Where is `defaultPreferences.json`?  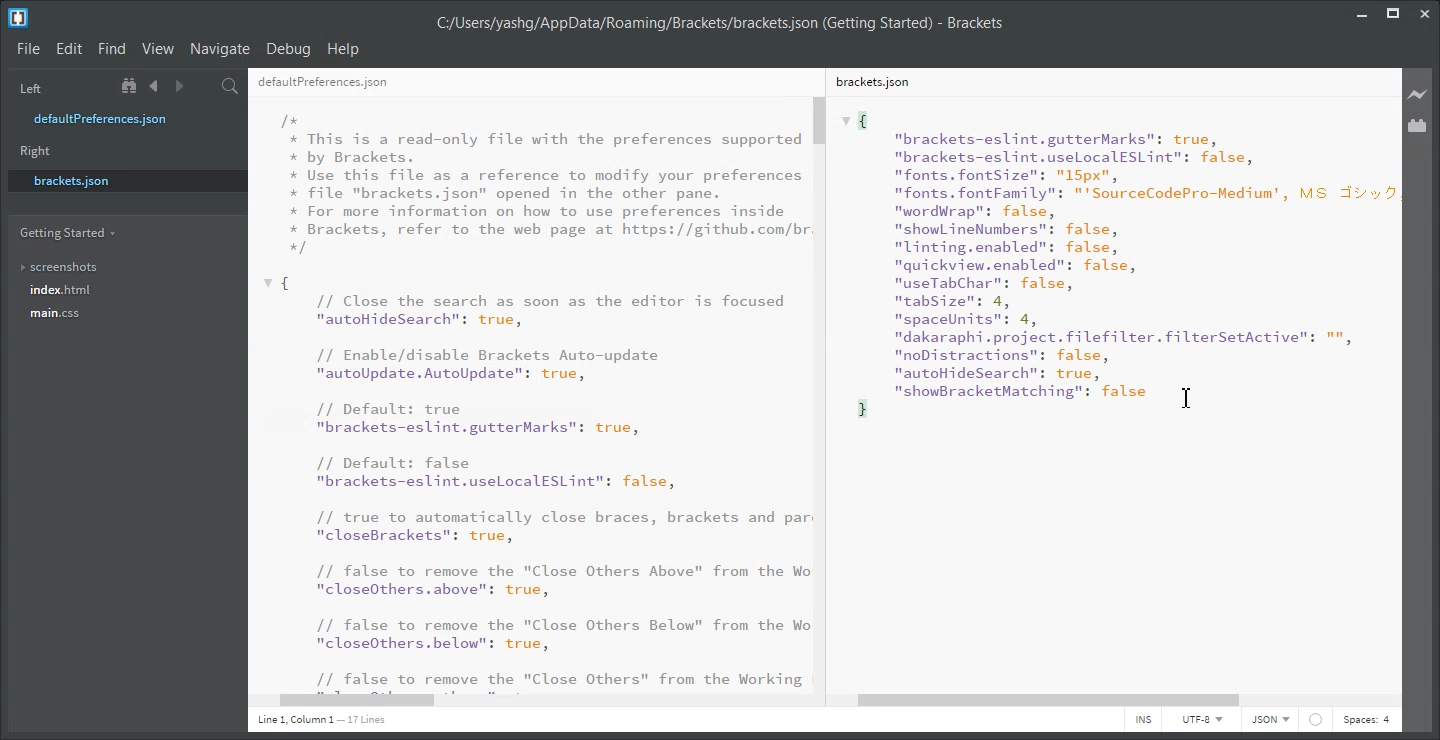
defaultPreferences.json is located at coordinates (323, 83).